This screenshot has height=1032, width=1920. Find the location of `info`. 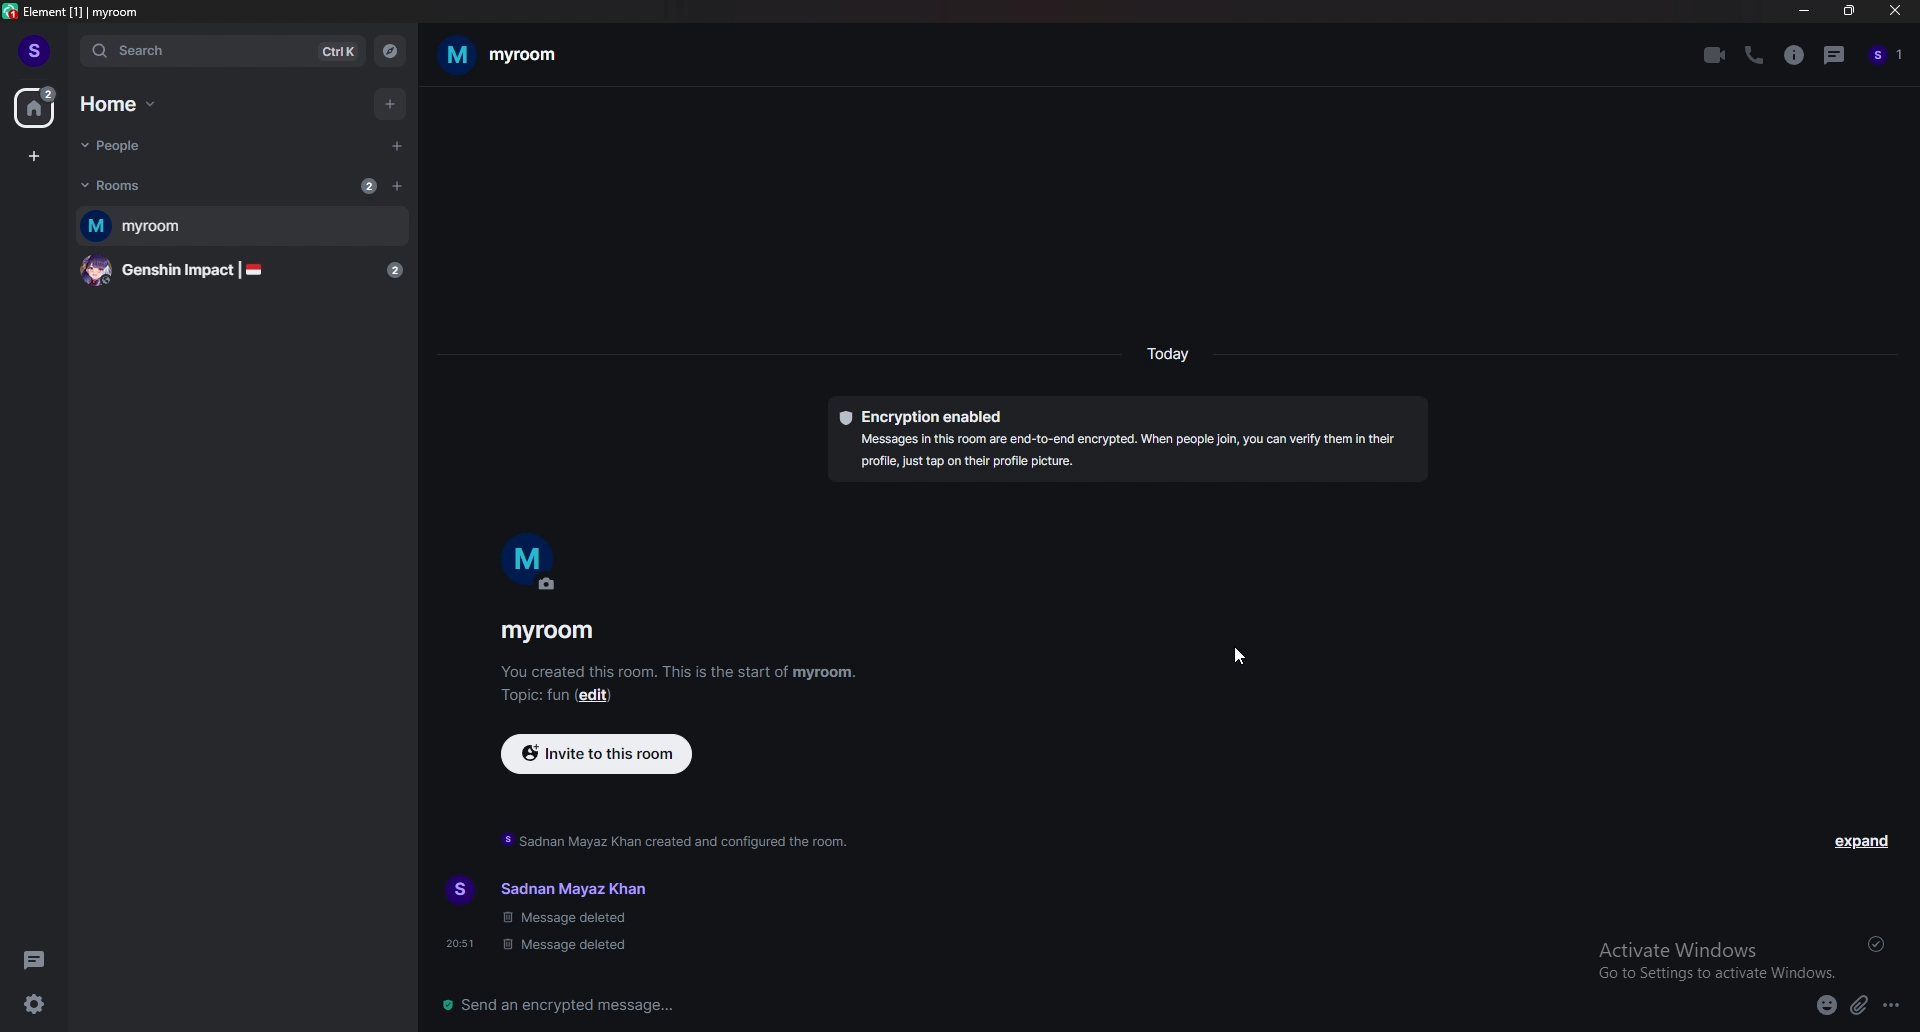

info is located at coordinates (1795, 56).